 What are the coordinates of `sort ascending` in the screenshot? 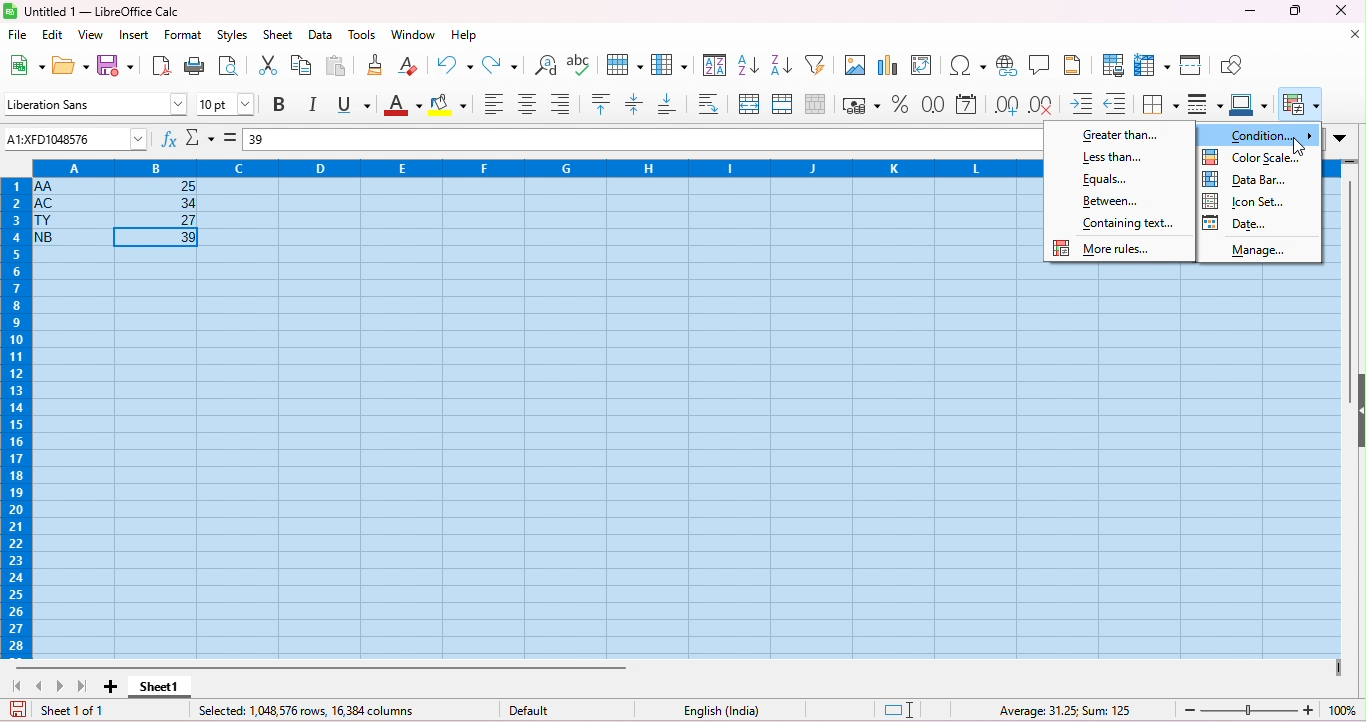 It's located at (749, 63).